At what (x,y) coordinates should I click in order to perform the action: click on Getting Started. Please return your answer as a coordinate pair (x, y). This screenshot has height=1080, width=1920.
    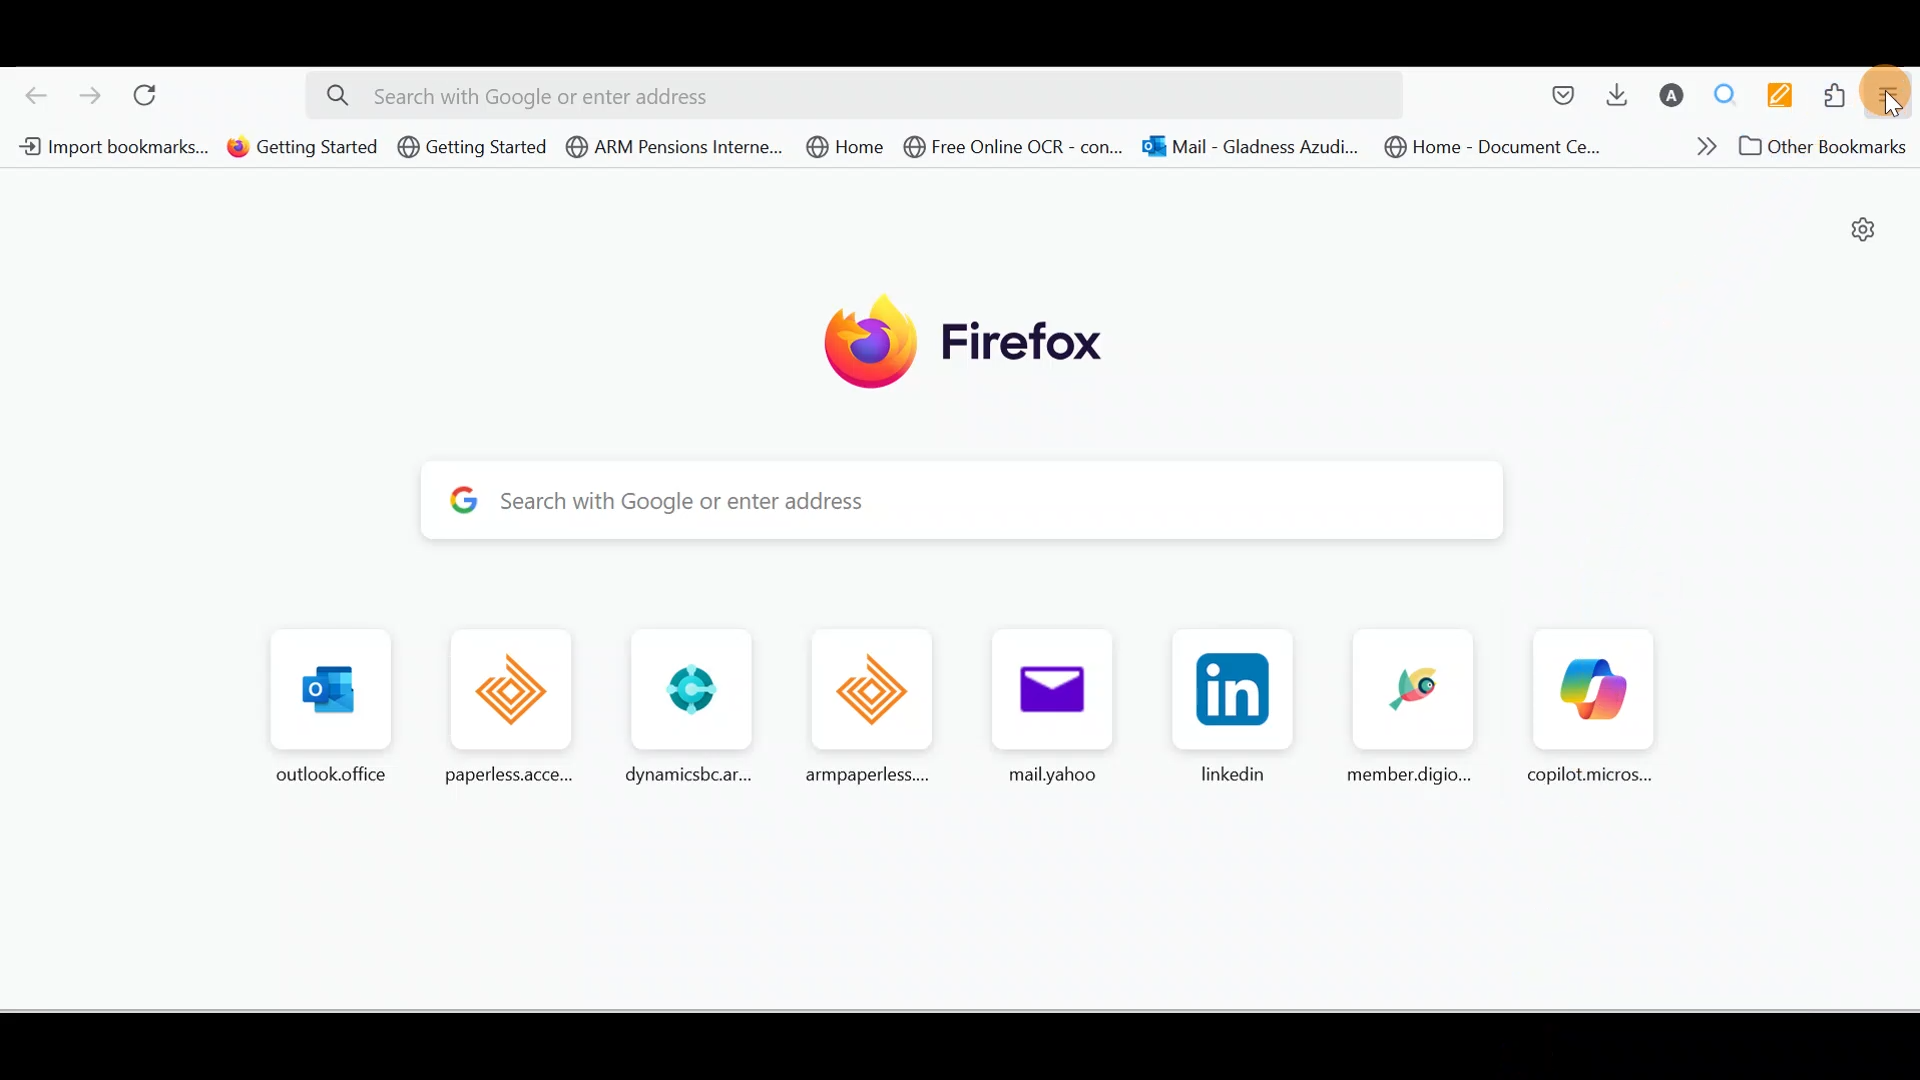
    Looking at the image, I should click on (302, 145).